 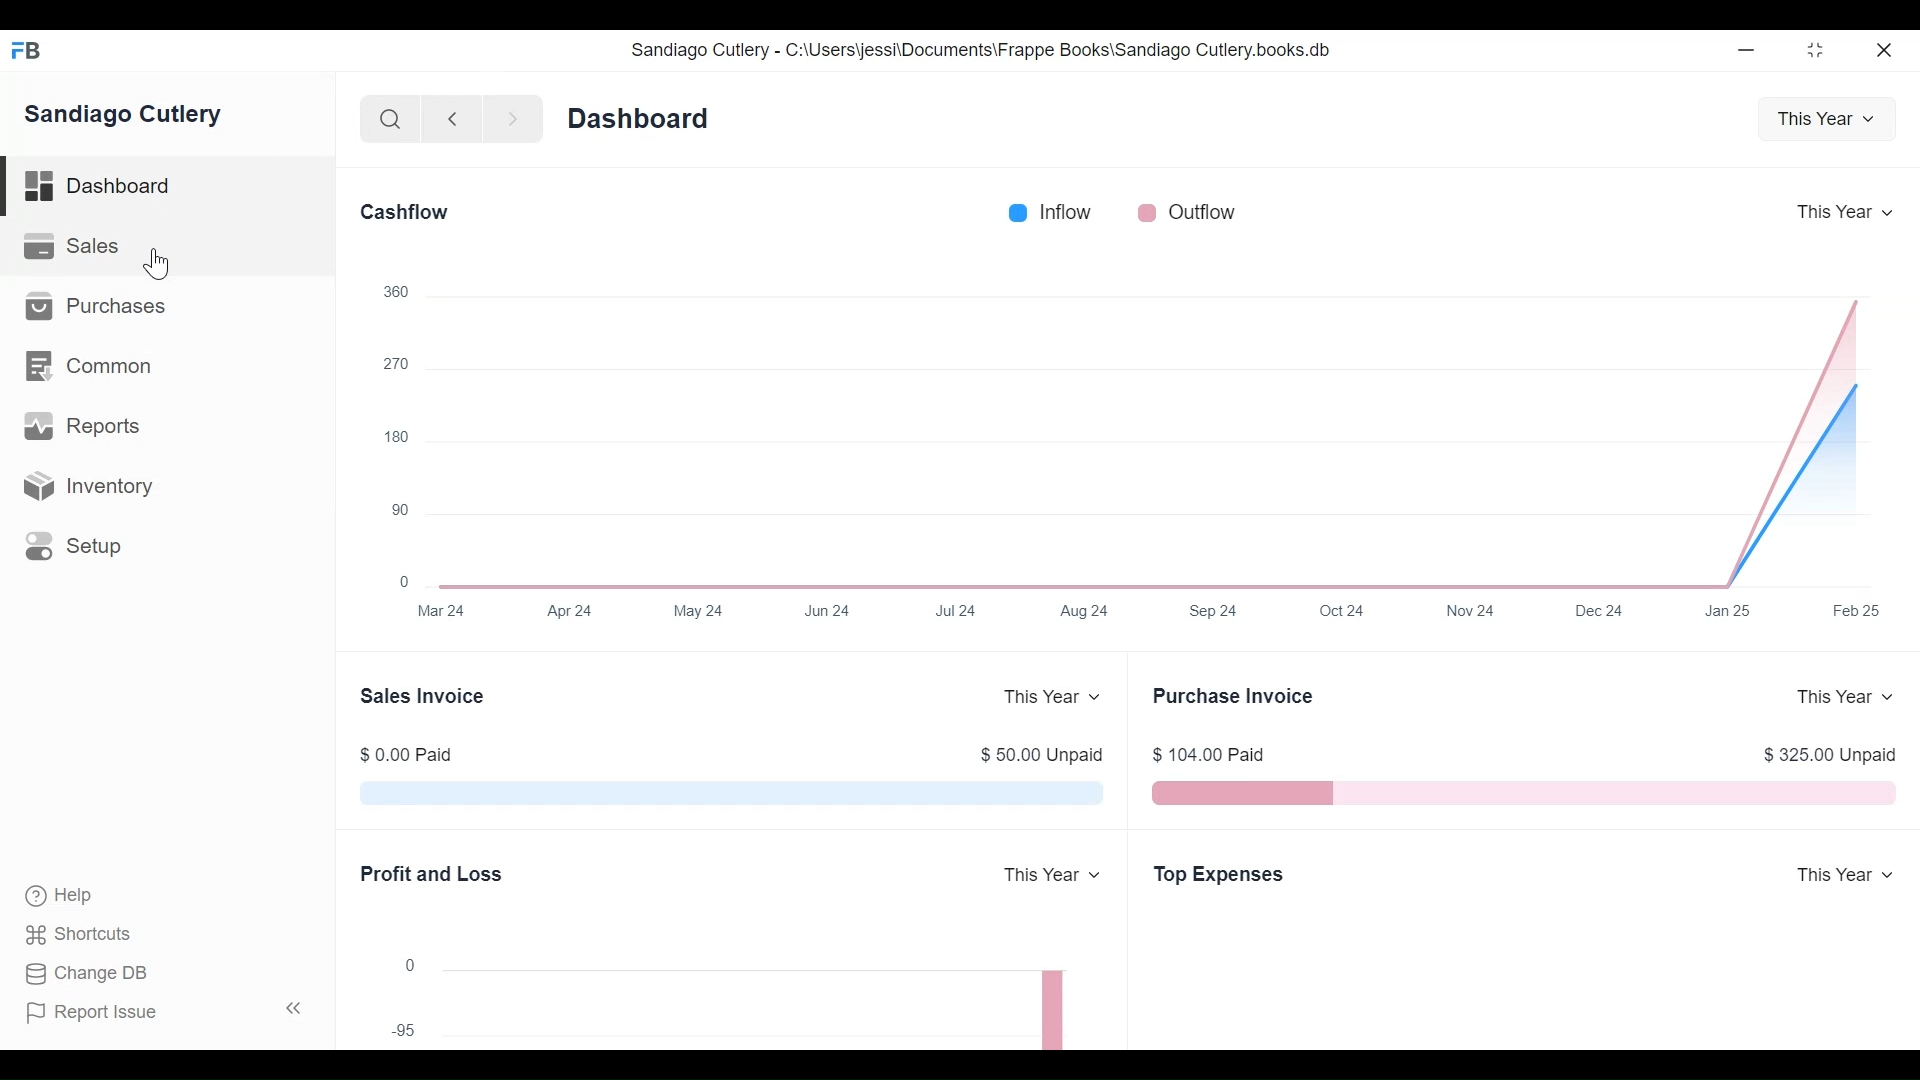 What do you see at coordinates (406, 754) in the screenshot?
I see `$ 0.00 Paid` at bounding box center [406, 754].